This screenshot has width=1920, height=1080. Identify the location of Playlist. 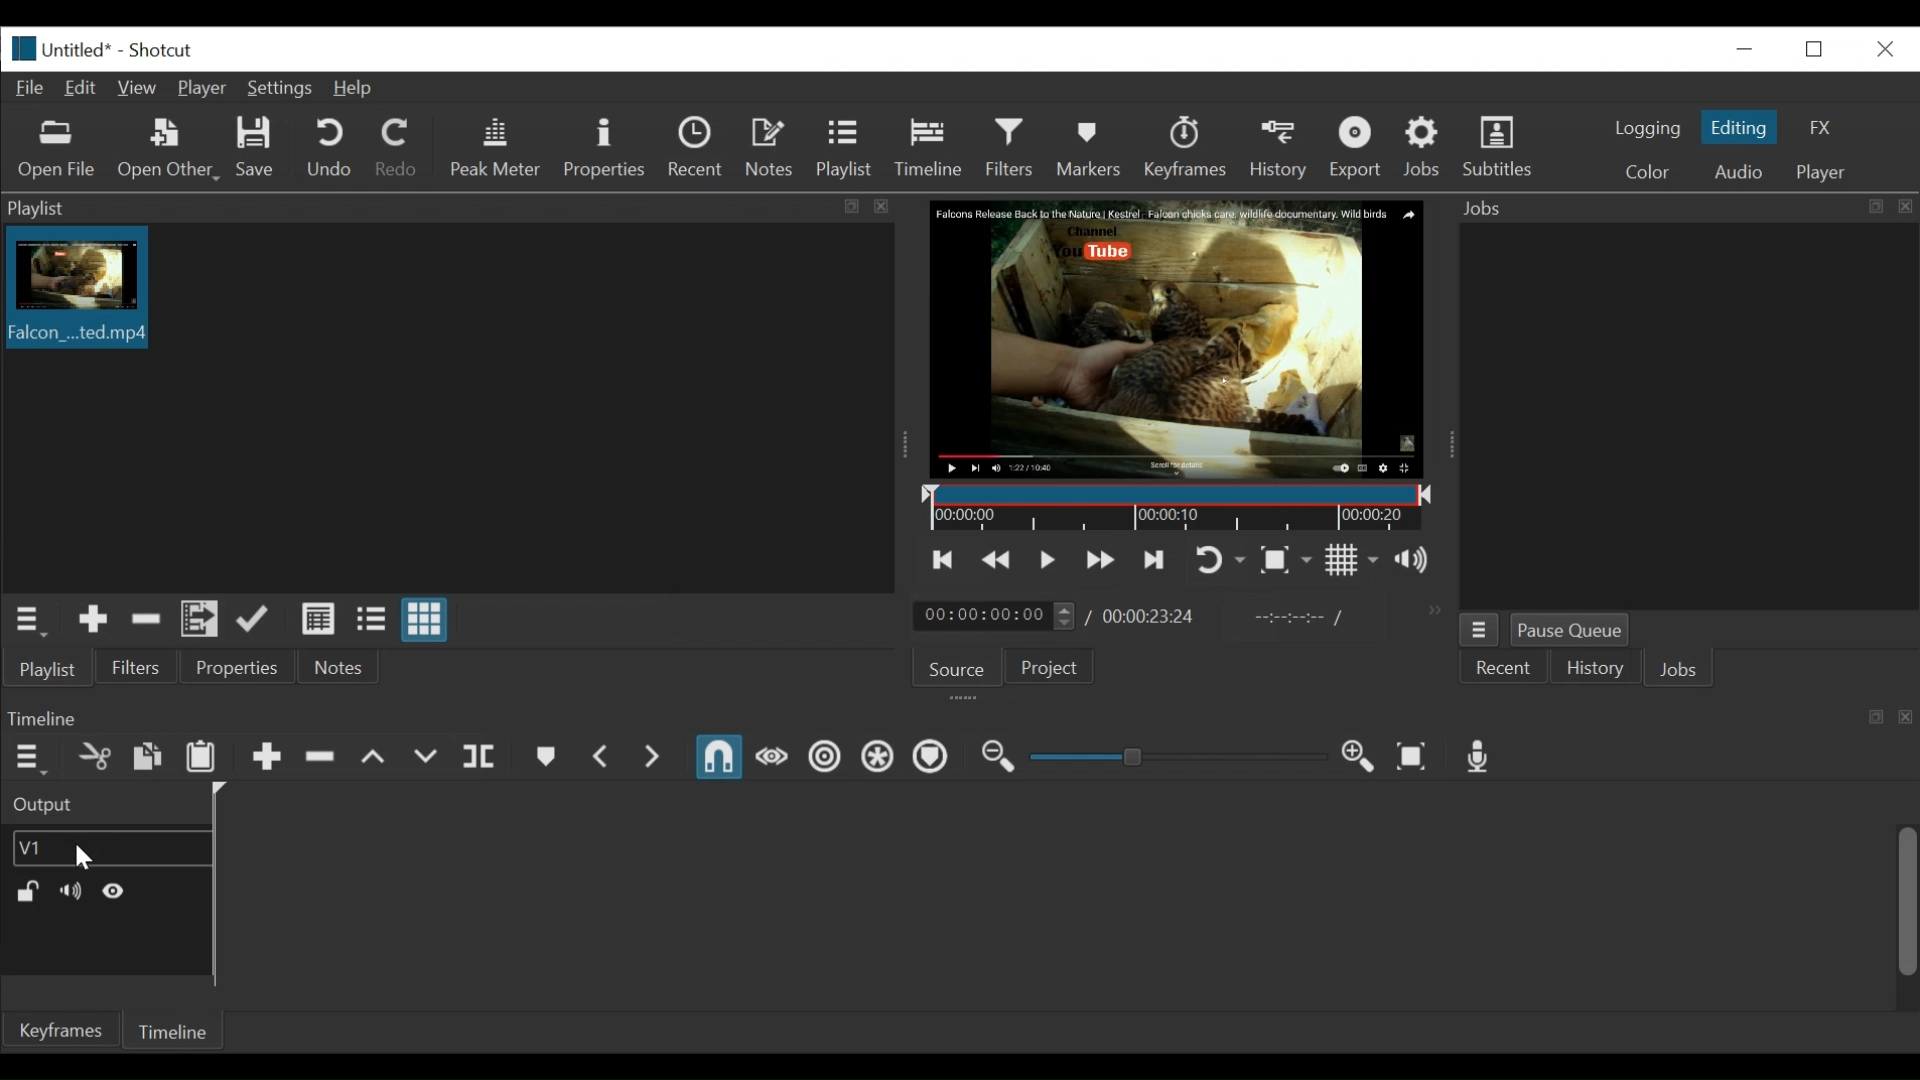
(849, 151).